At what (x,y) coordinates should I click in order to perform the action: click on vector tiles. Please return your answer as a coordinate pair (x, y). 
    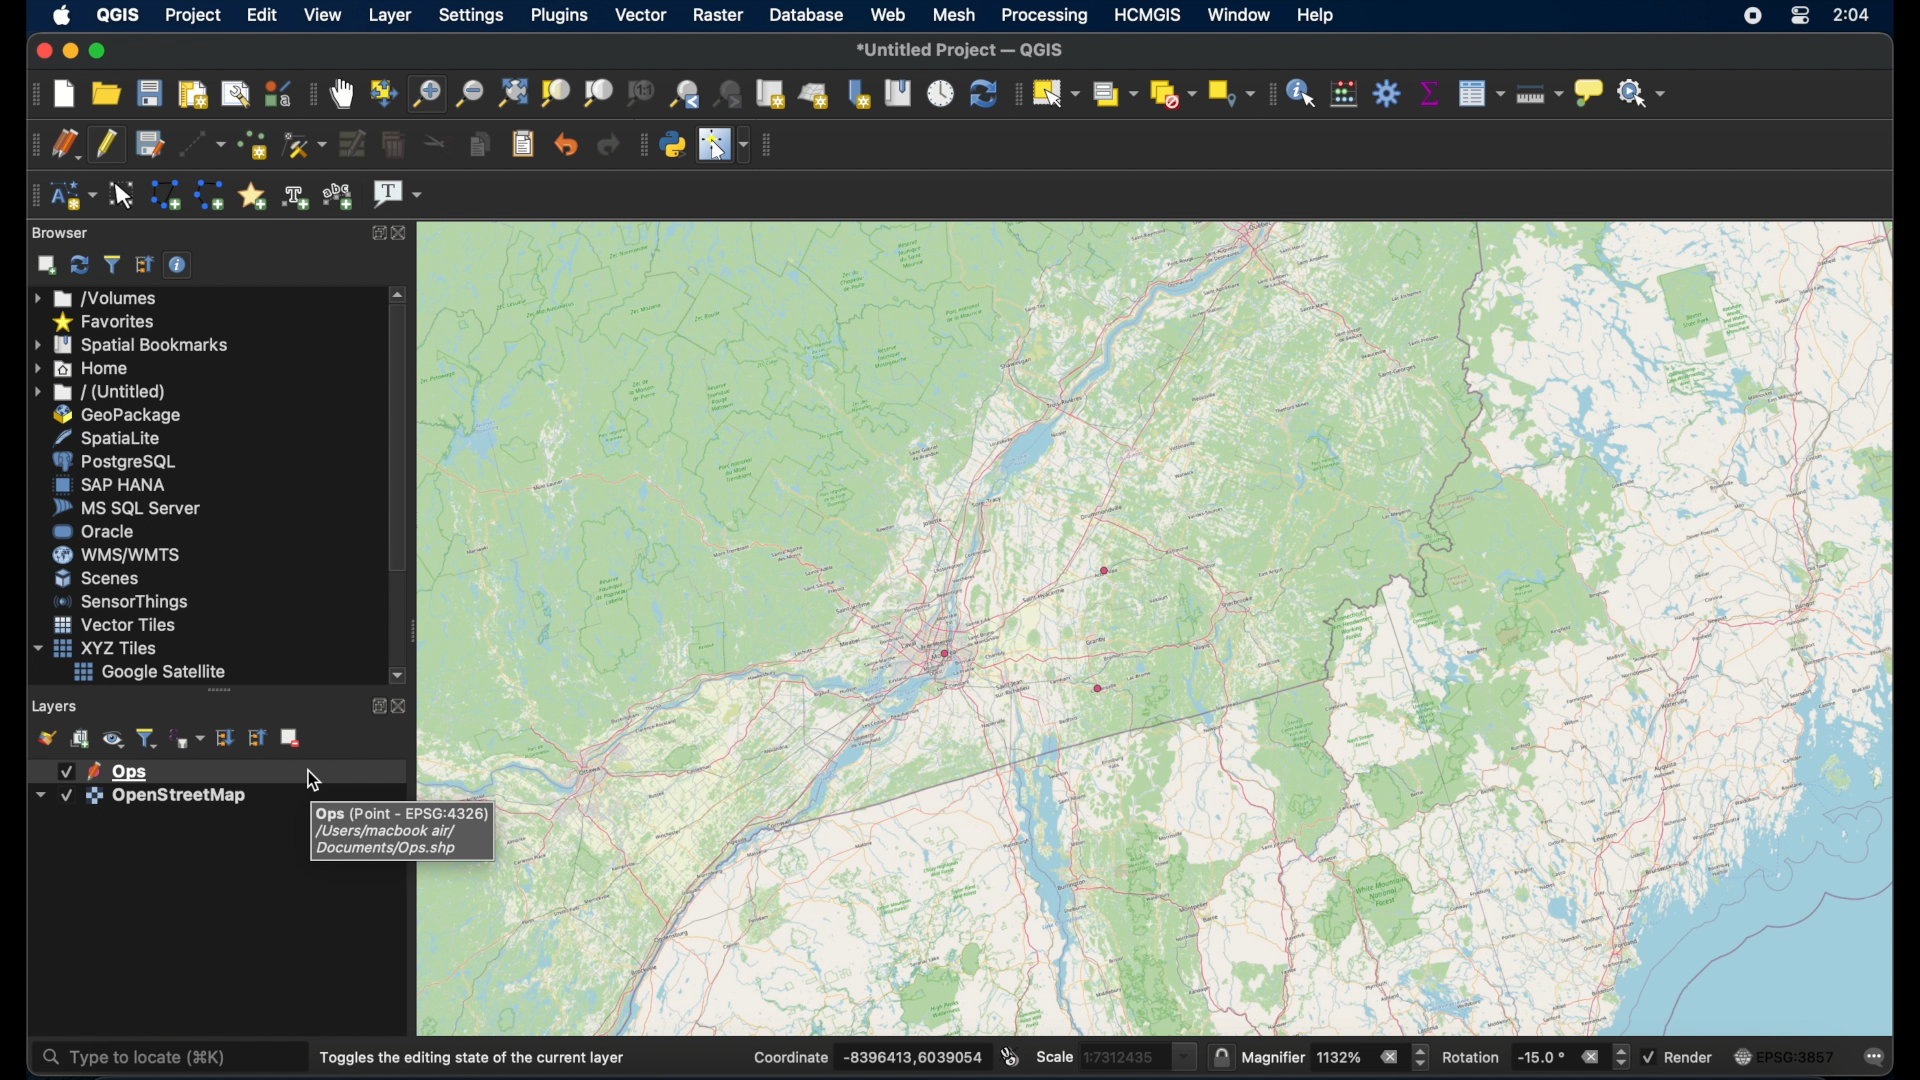
    Looking at the image, I should click on (111, 624).